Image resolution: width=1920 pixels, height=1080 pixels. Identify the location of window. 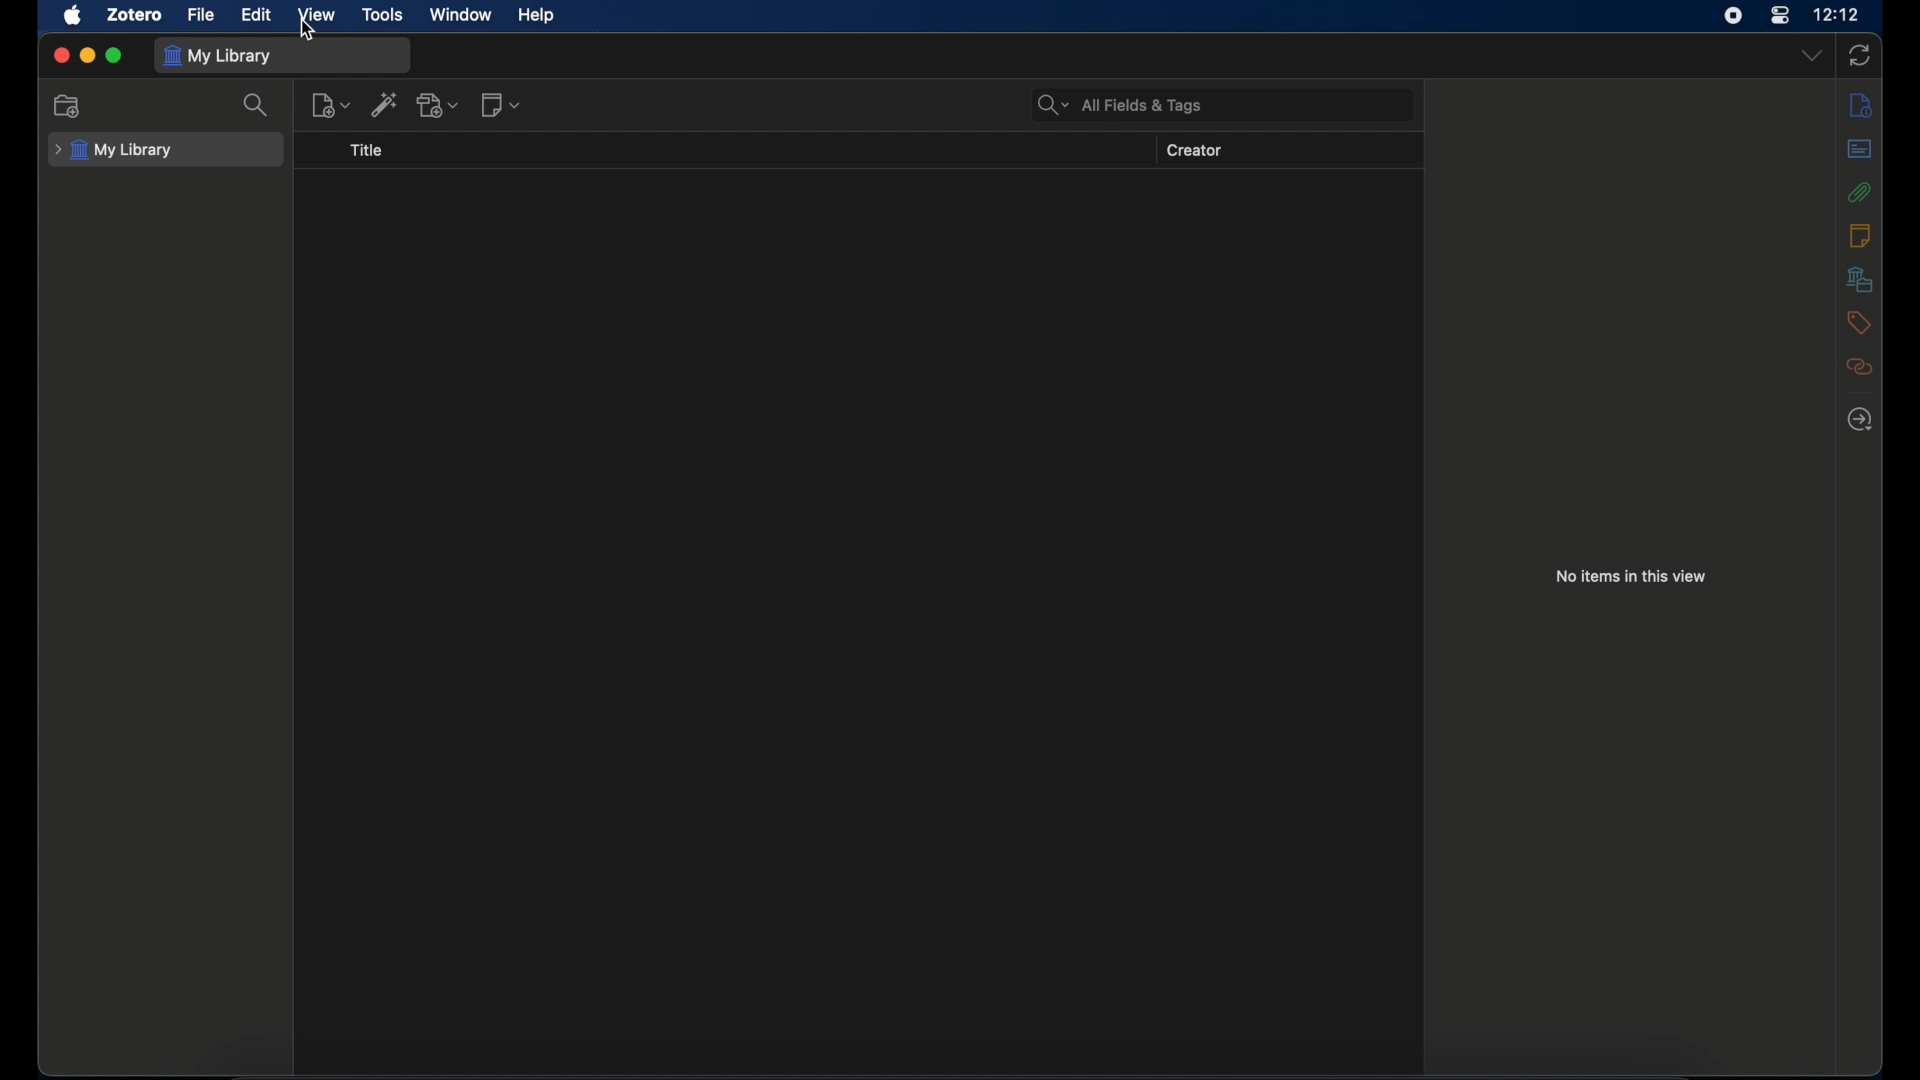
(460, 14).